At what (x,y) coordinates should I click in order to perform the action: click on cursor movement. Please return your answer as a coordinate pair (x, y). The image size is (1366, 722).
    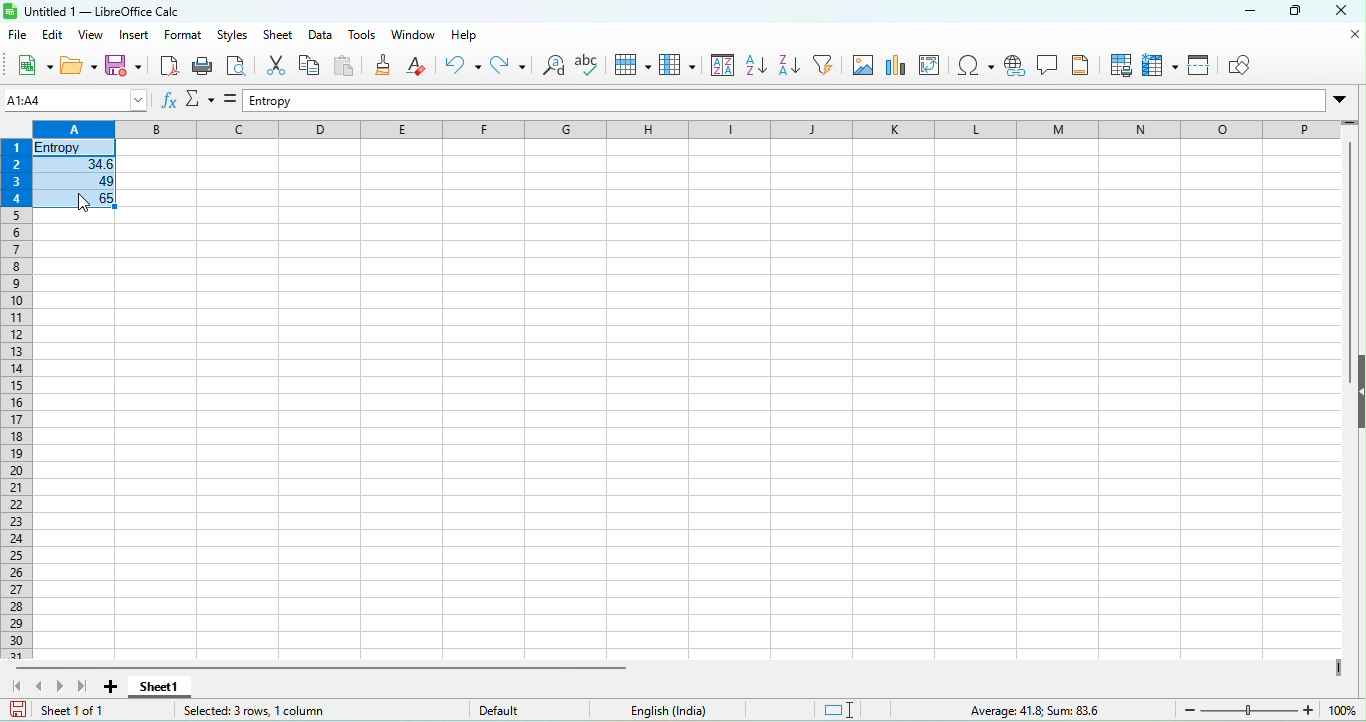
    Looking at the image, I should click on (82, 204).